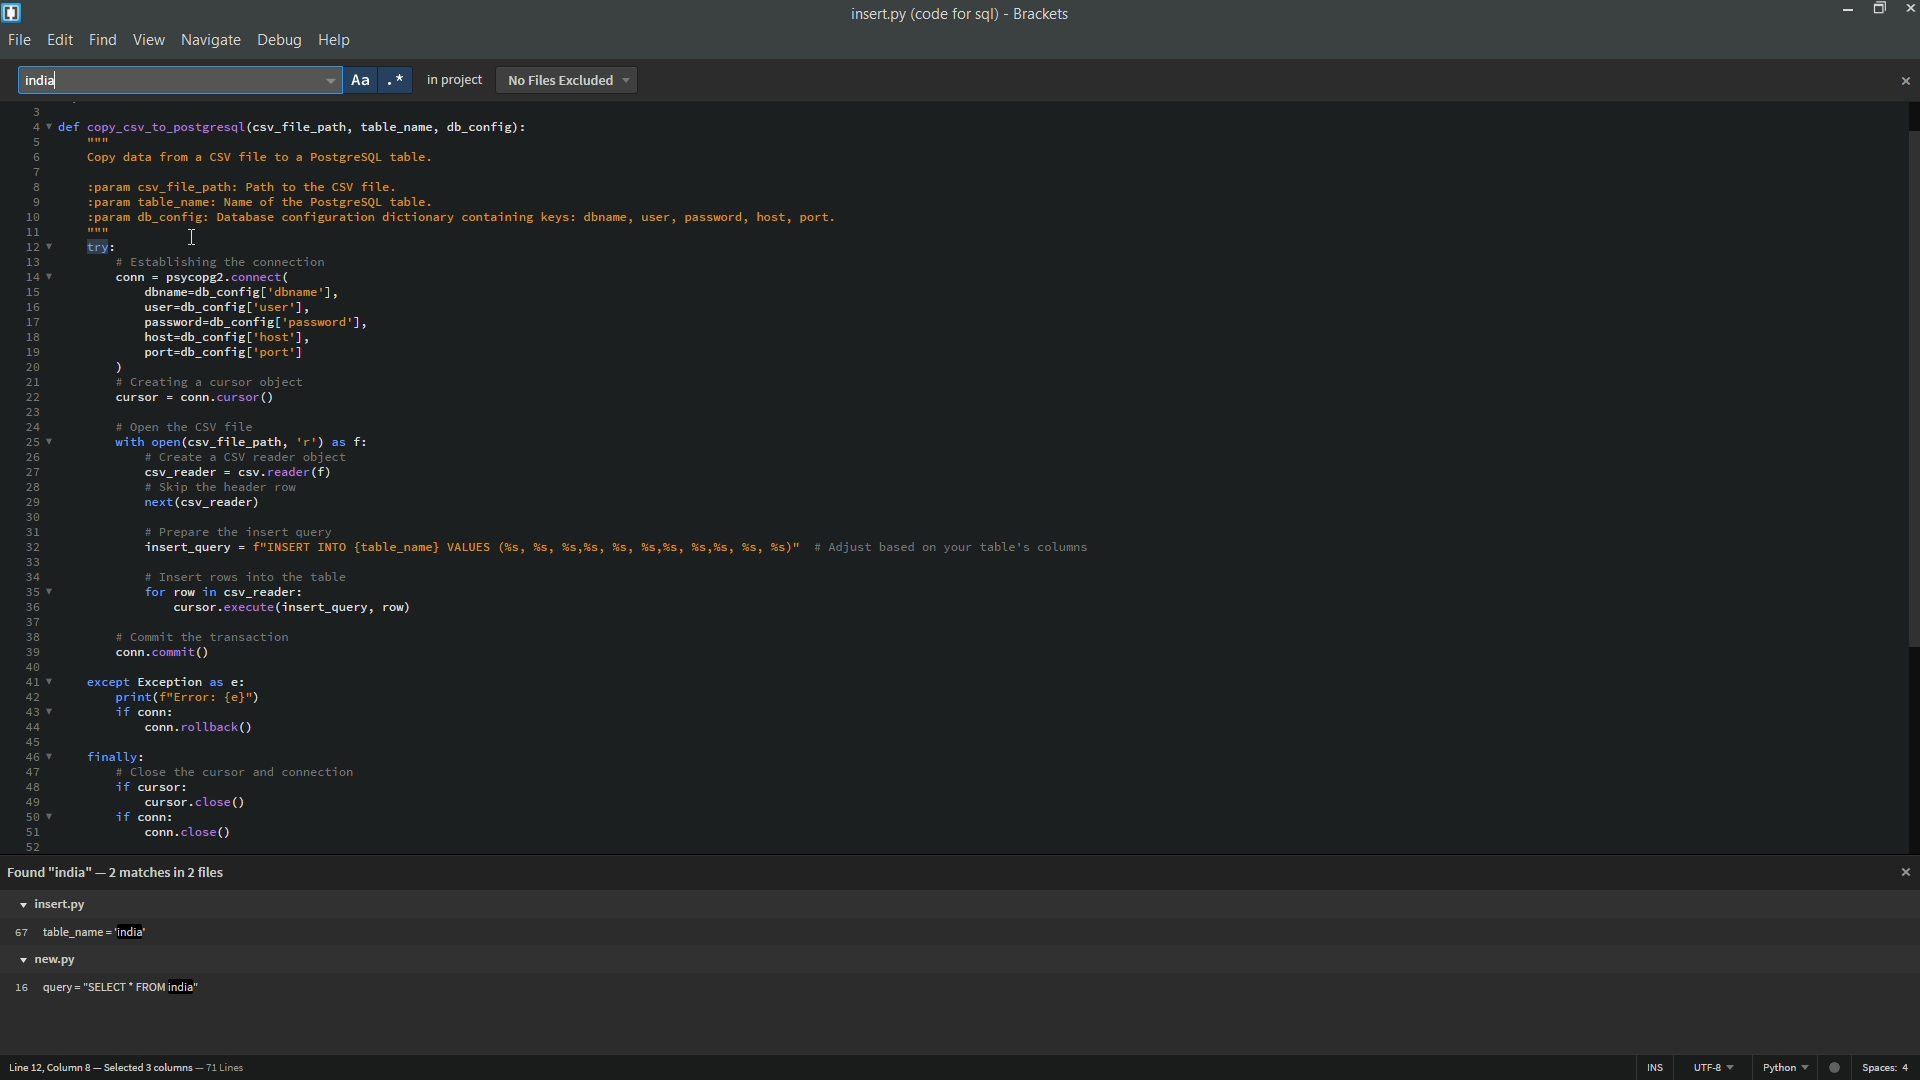  Describe the element at coordinates (1042, 14) in the screenshot. I see `app name` at that location.